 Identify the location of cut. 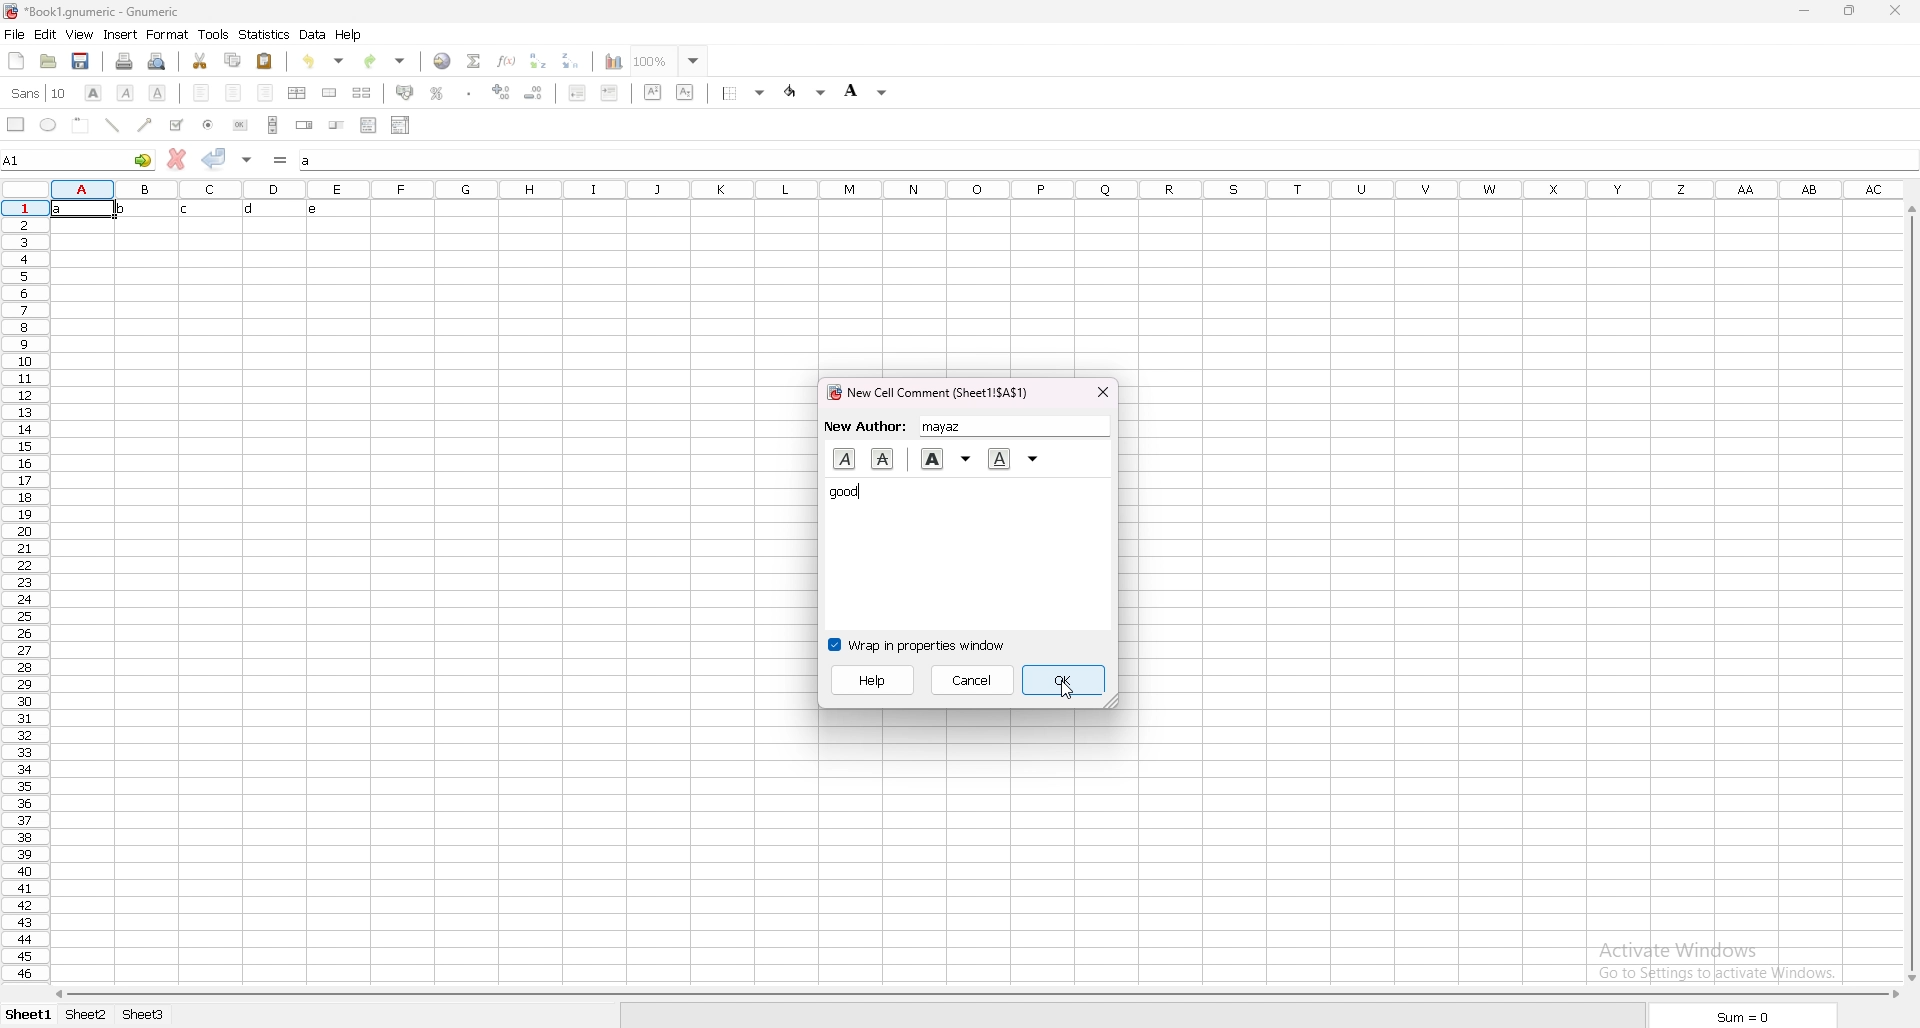
(200, 60).